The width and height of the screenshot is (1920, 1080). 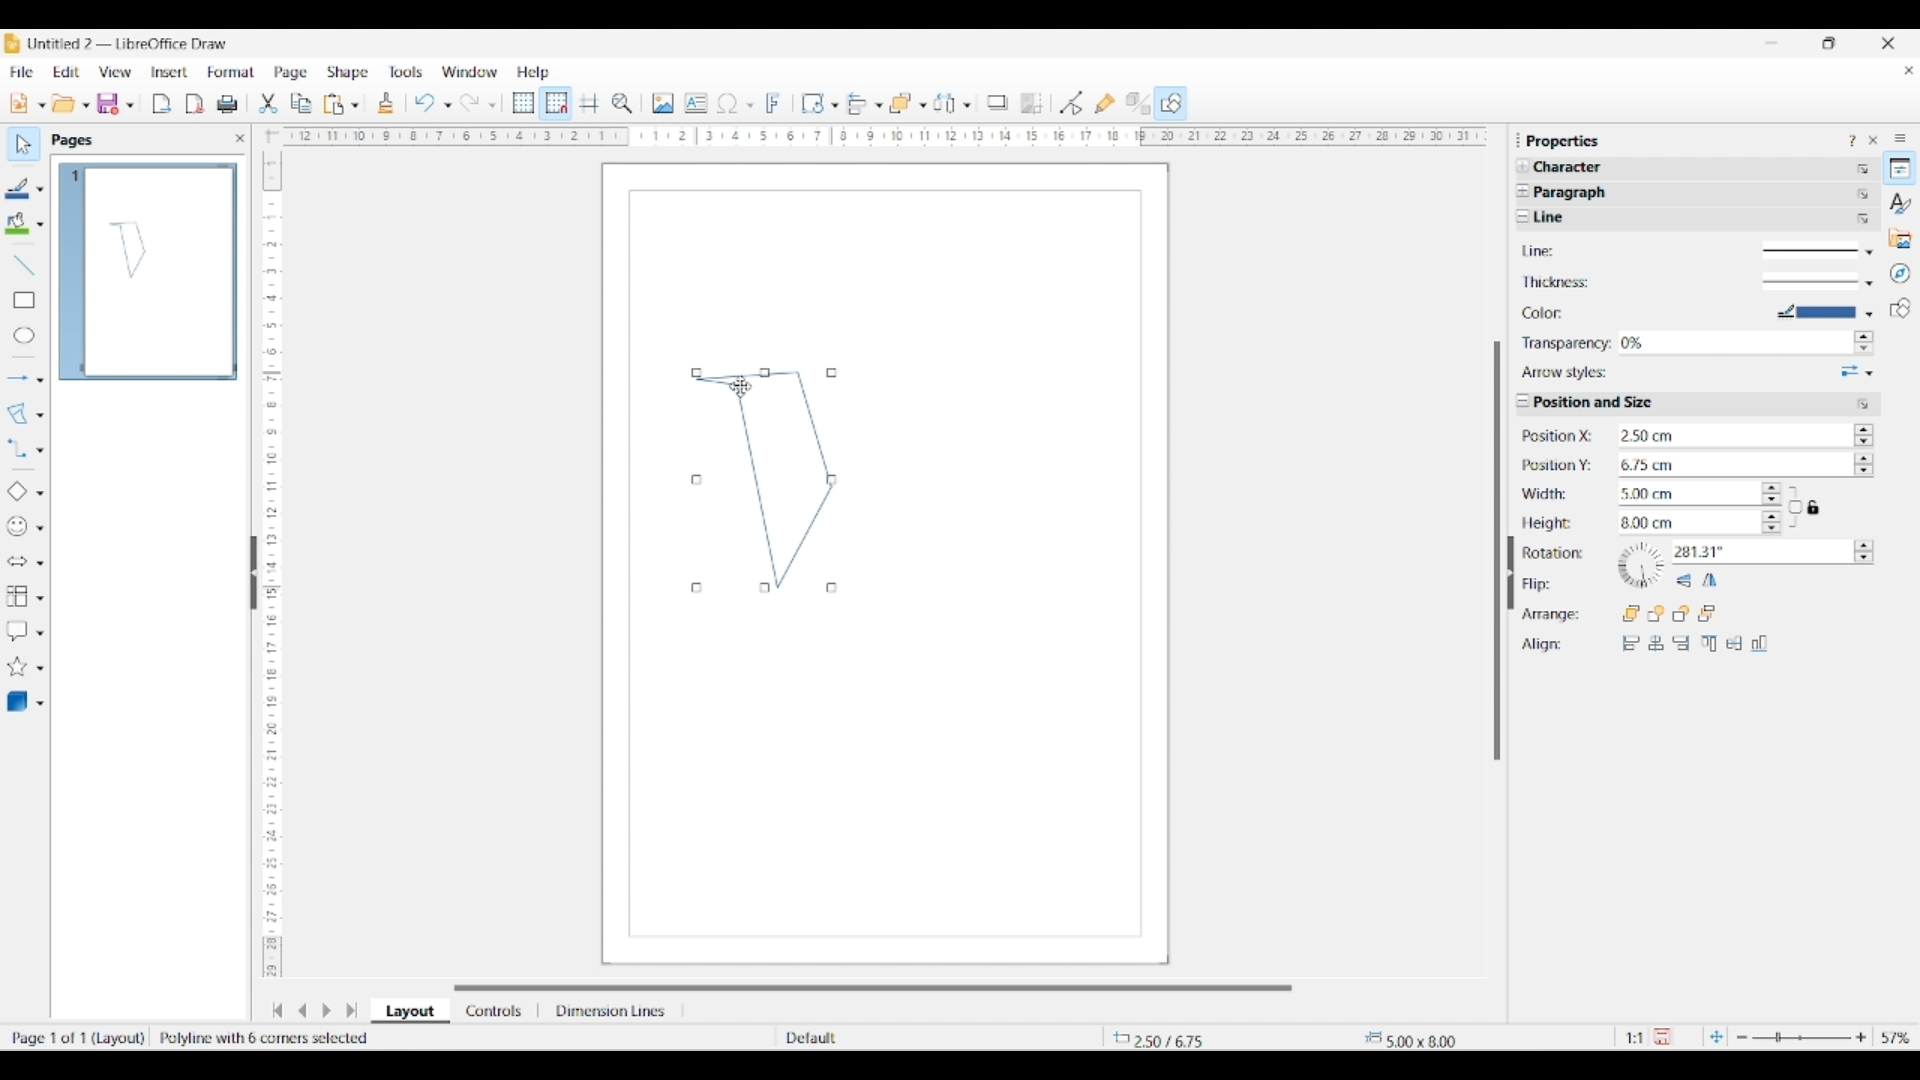 What do you see at coordinates (1171, 102) in the screenshot?
I see `Show draw functions` at bounding box center [1171, 102].